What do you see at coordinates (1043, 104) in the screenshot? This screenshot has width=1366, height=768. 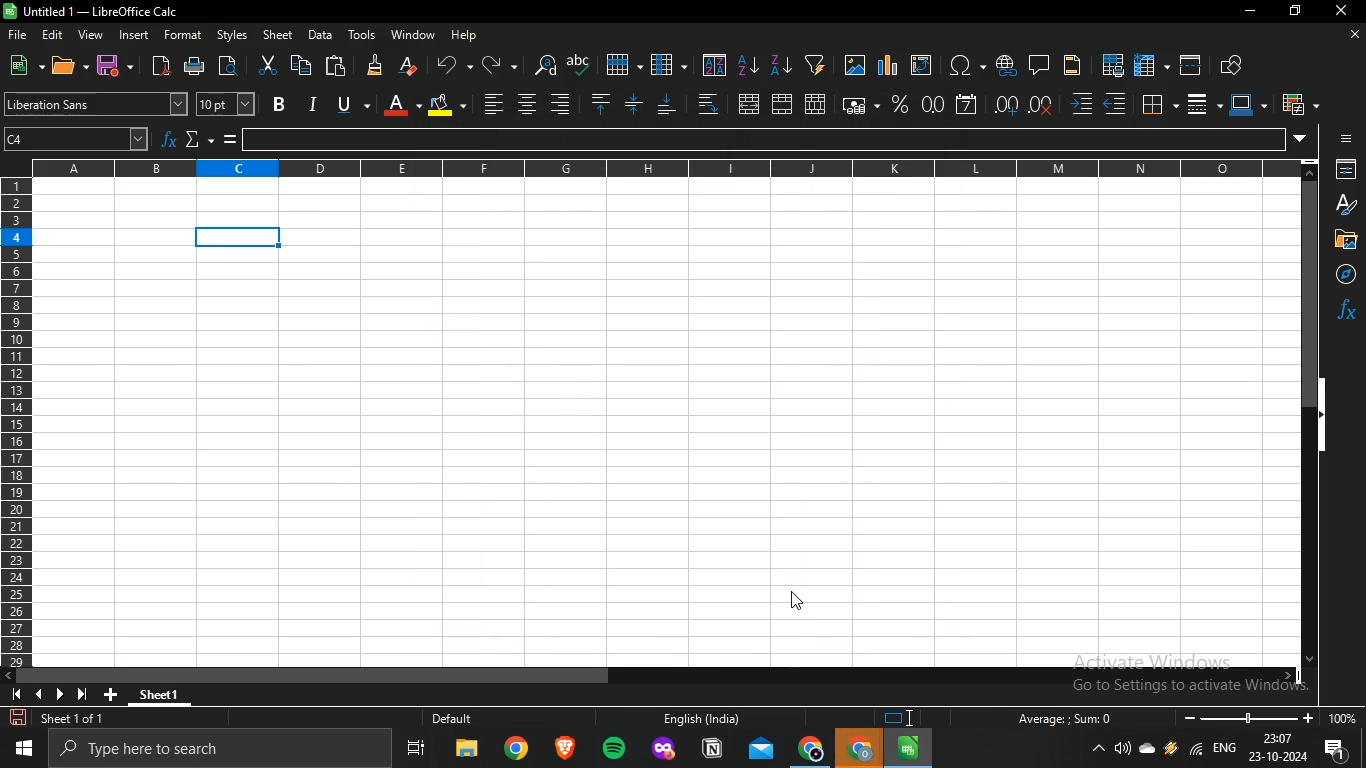 I see `delete decimal place` at bounding box center [1043, 104].